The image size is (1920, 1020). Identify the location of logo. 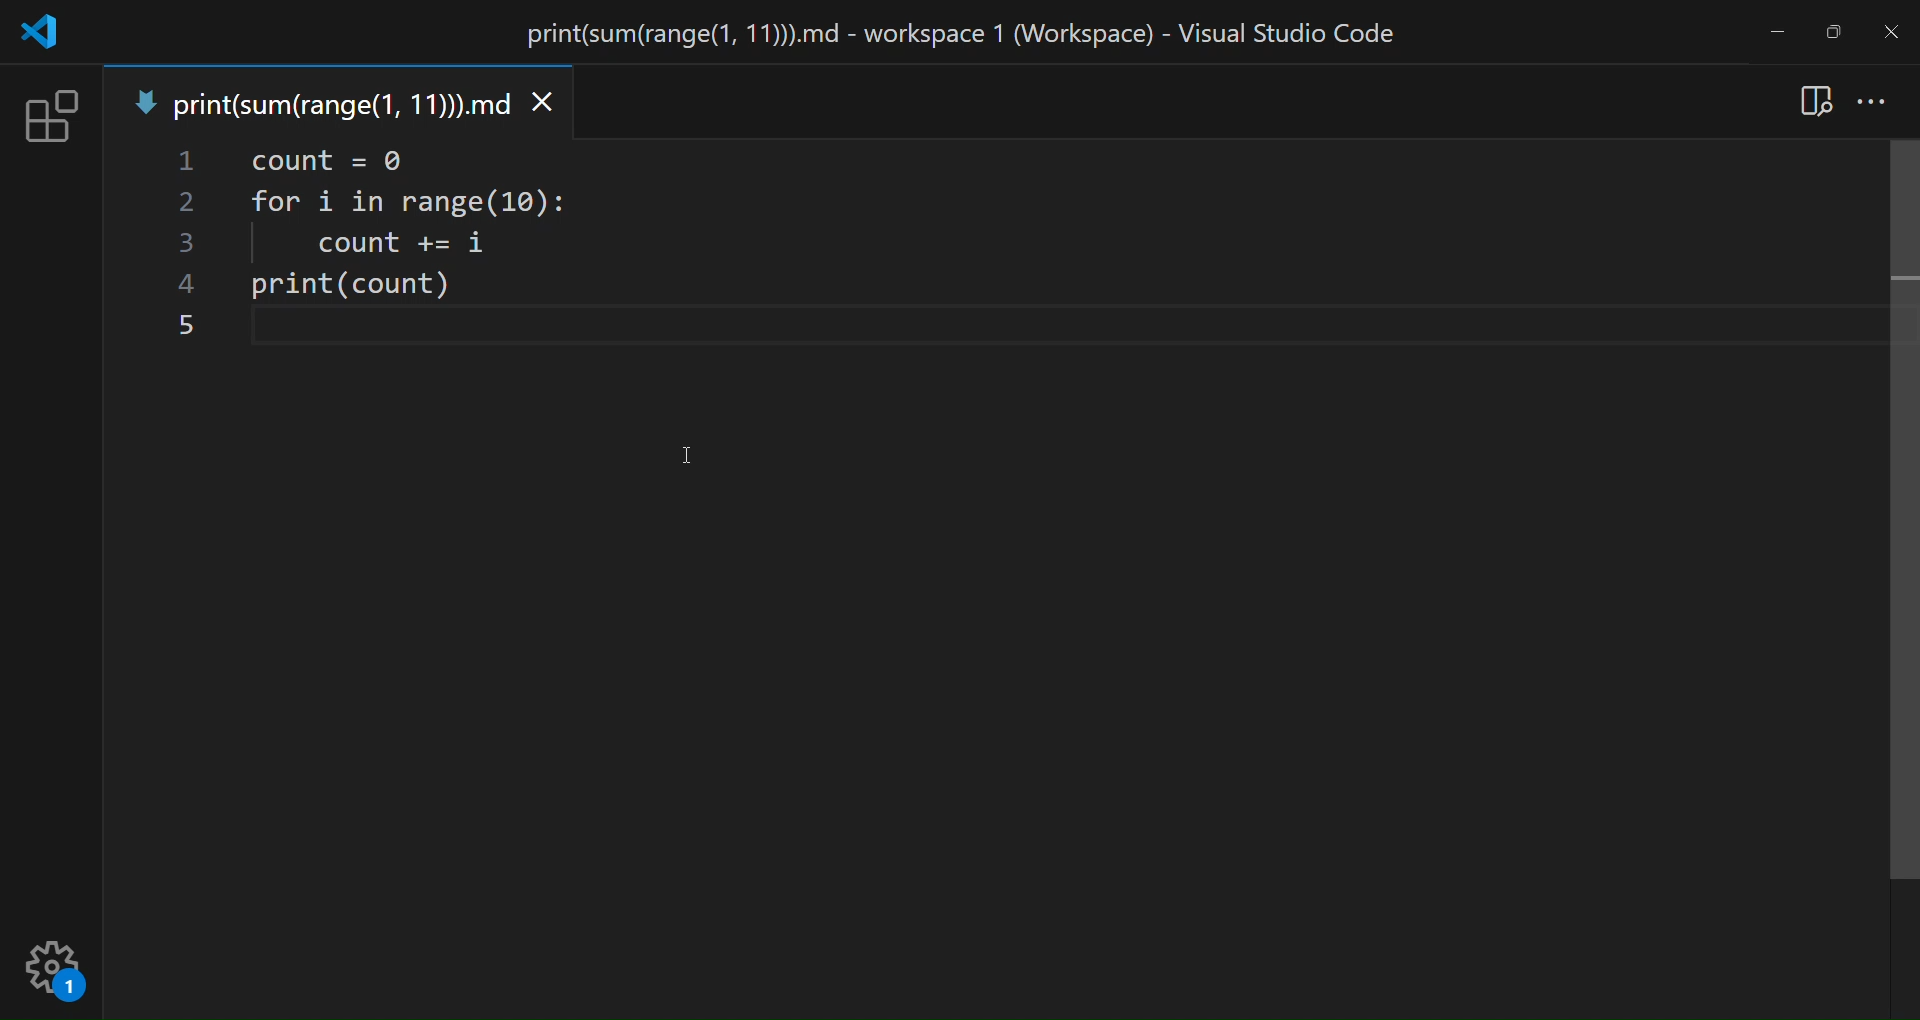
(36, 32).